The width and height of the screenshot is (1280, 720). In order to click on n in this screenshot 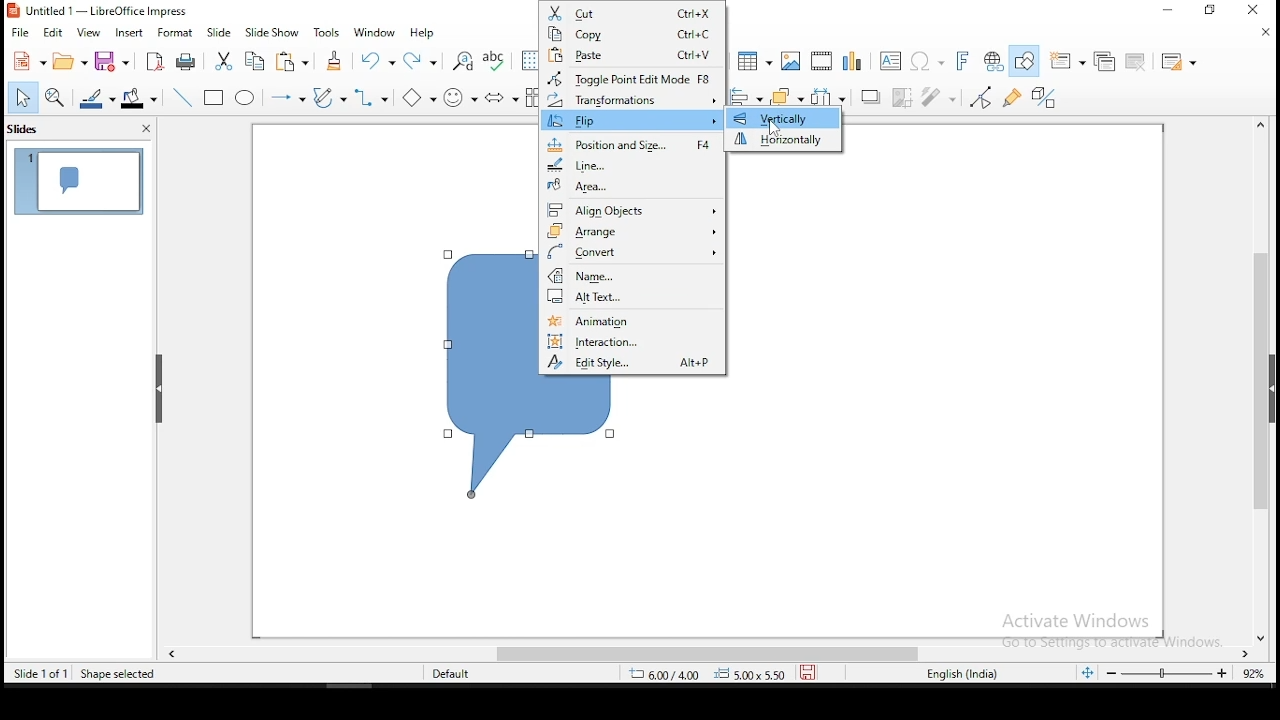, I will do `click(632, 276)`.